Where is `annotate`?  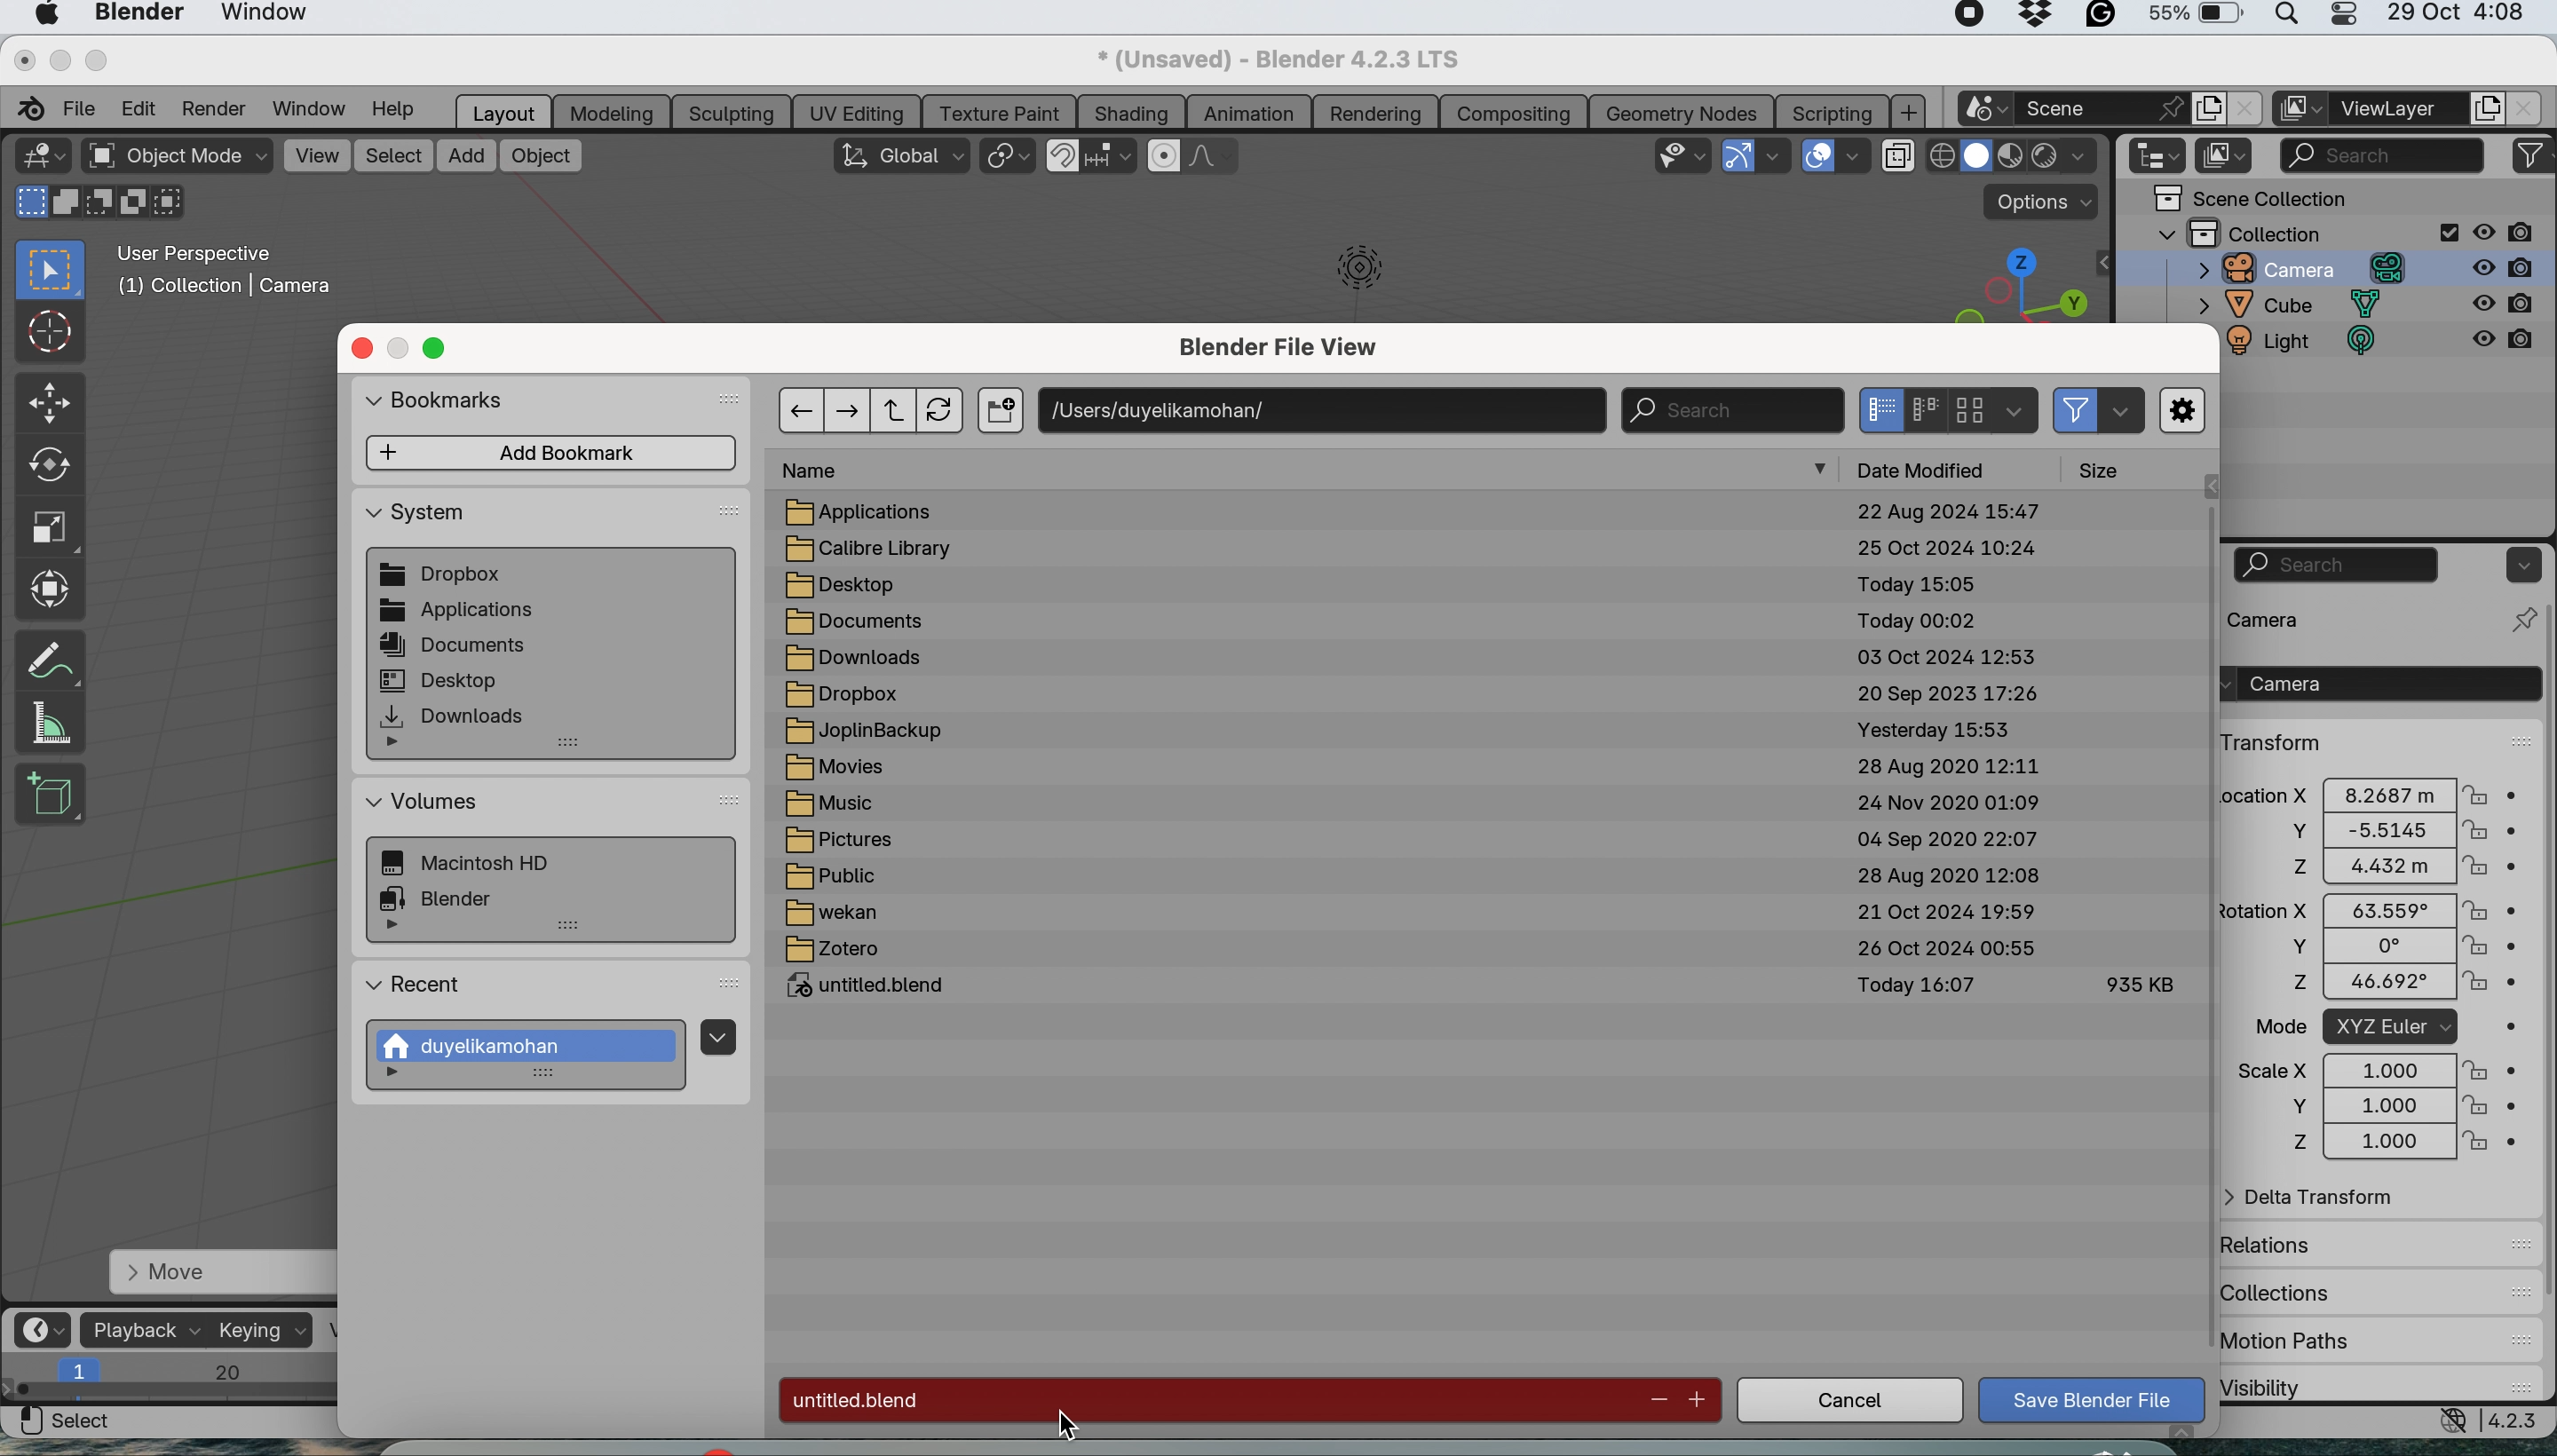 annotate is located at coordinates (46, 659).